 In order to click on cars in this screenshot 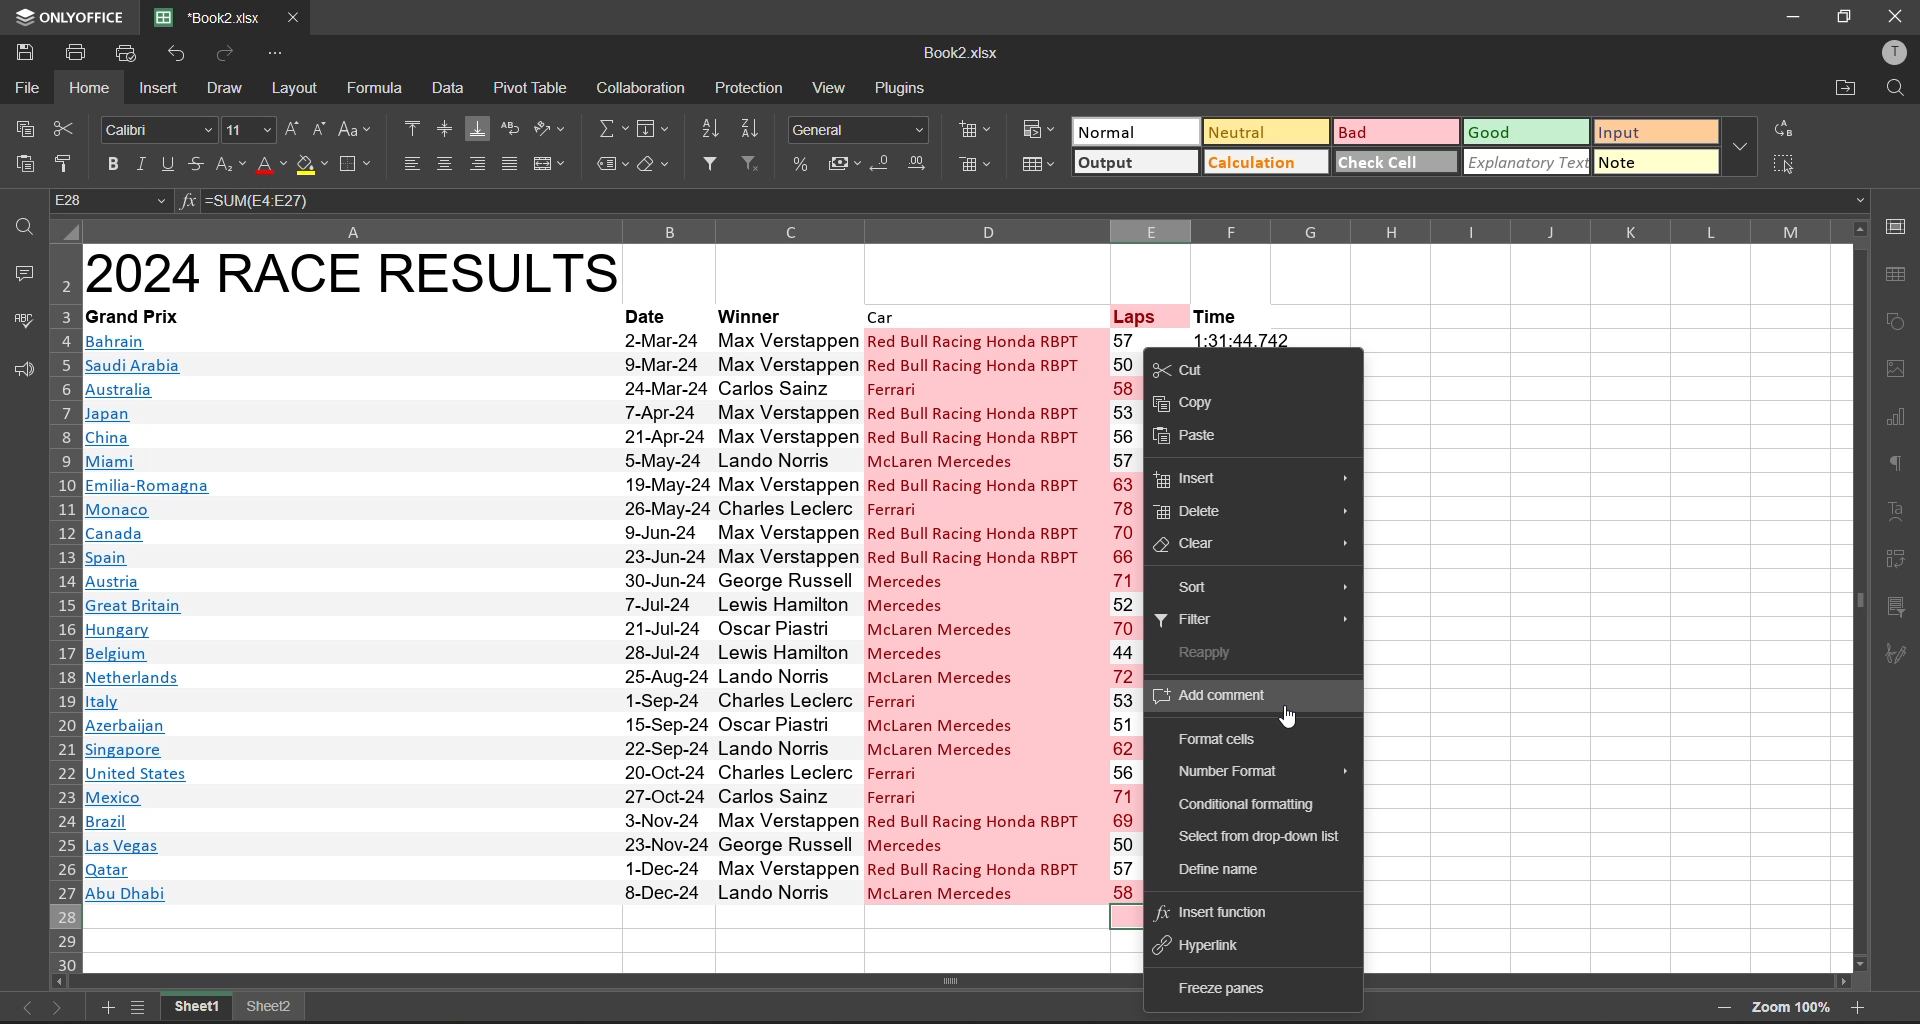, I will do `click(977, 616)`.